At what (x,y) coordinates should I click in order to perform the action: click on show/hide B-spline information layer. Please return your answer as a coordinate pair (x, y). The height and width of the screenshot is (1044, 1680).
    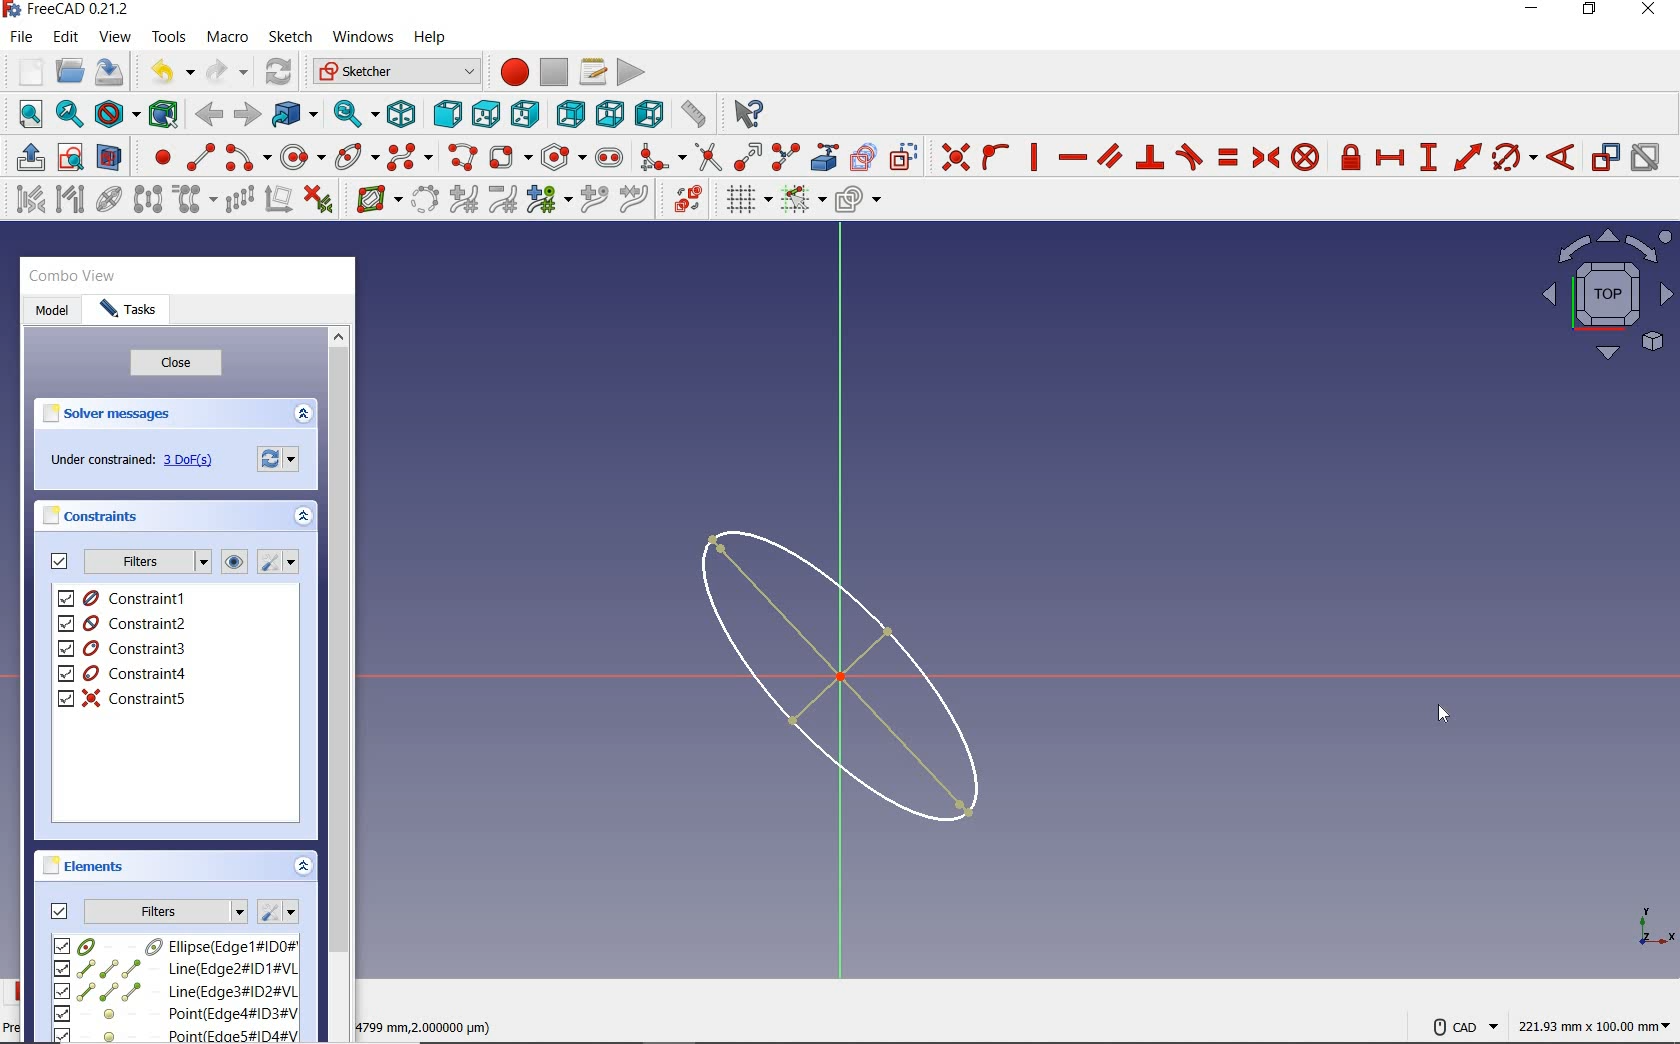
    Looking at the image, I should click on (374, 198).